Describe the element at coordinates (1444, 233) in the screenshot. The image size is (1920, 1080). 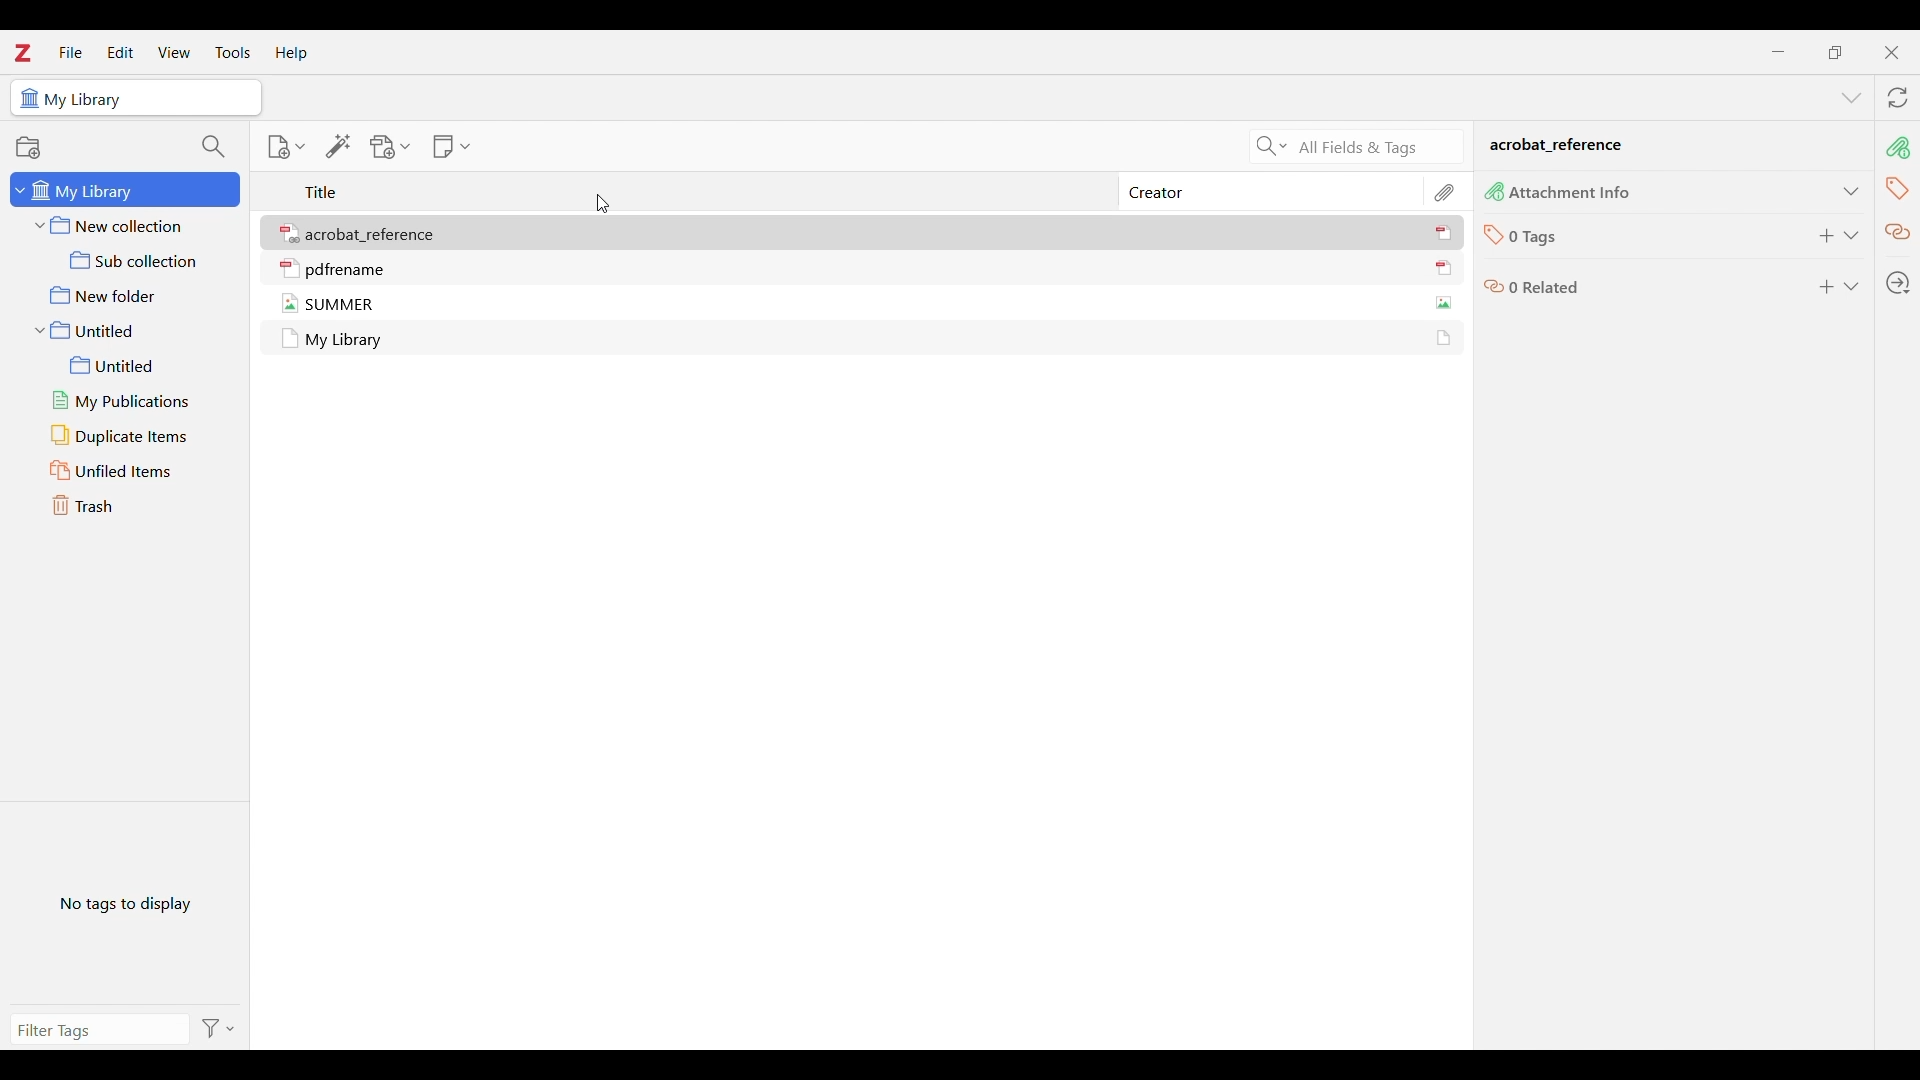
I see `icon` at that location.